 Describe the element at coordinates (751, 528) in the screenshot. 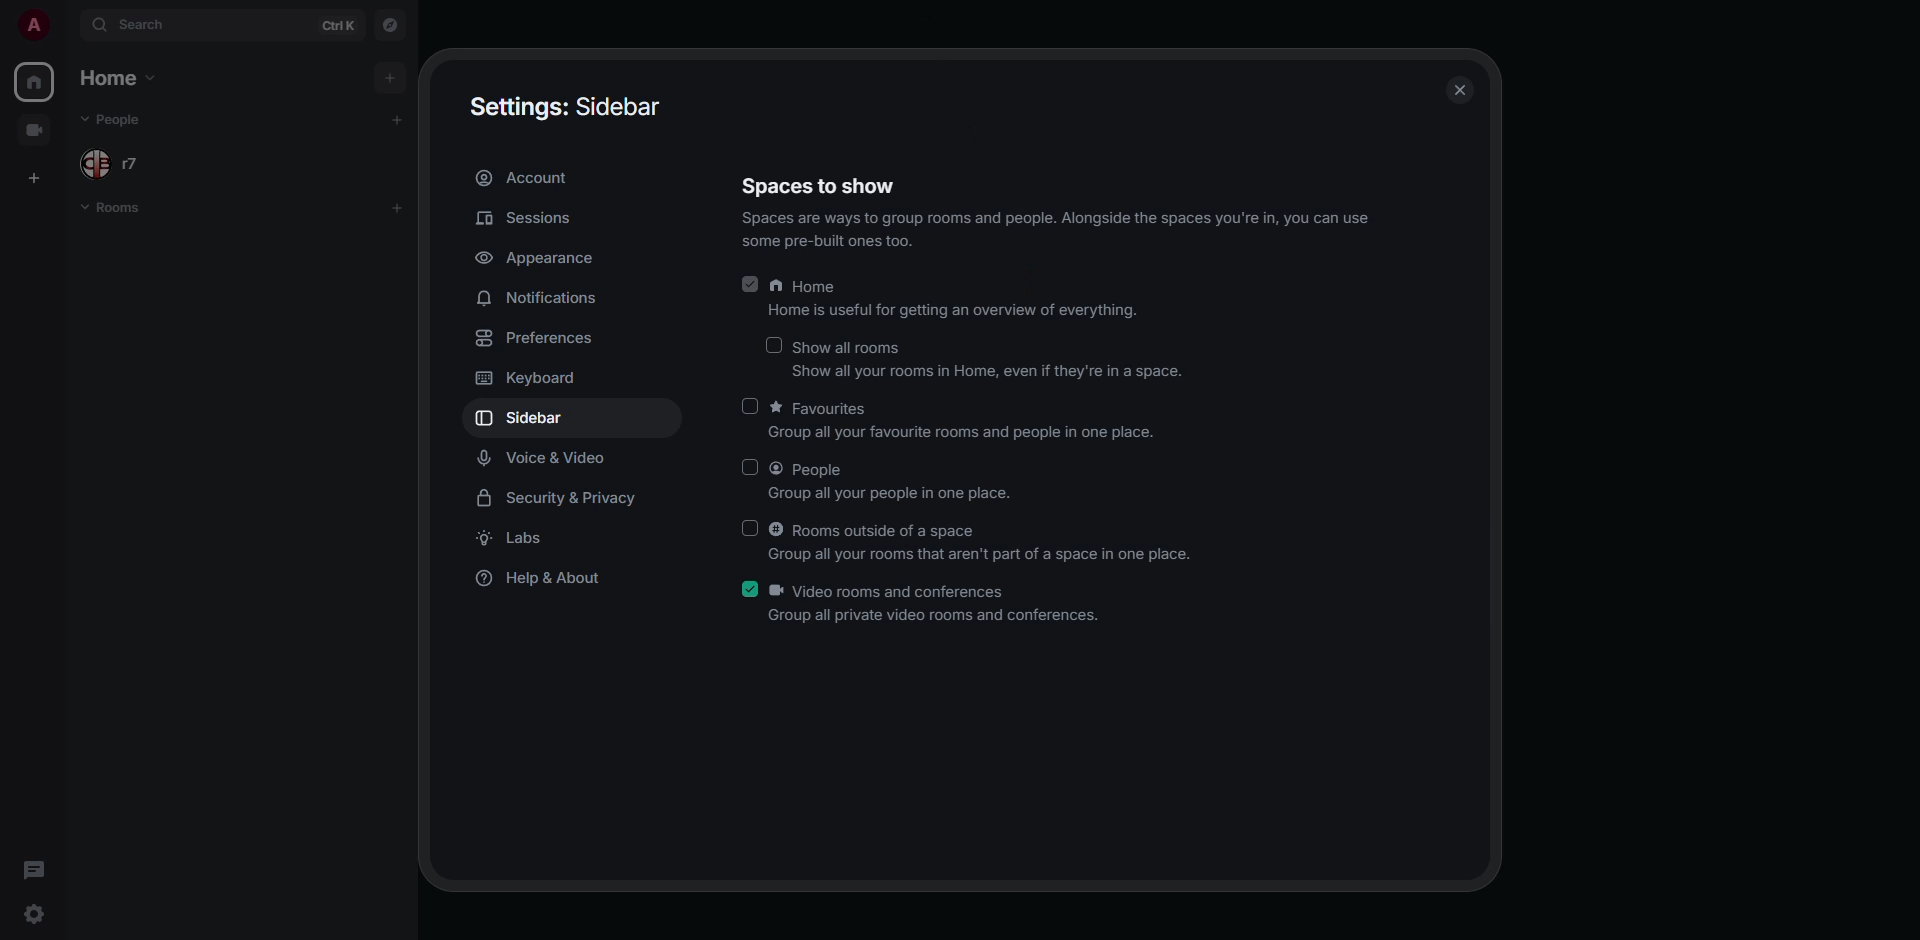

I see `click to enable` at that location.